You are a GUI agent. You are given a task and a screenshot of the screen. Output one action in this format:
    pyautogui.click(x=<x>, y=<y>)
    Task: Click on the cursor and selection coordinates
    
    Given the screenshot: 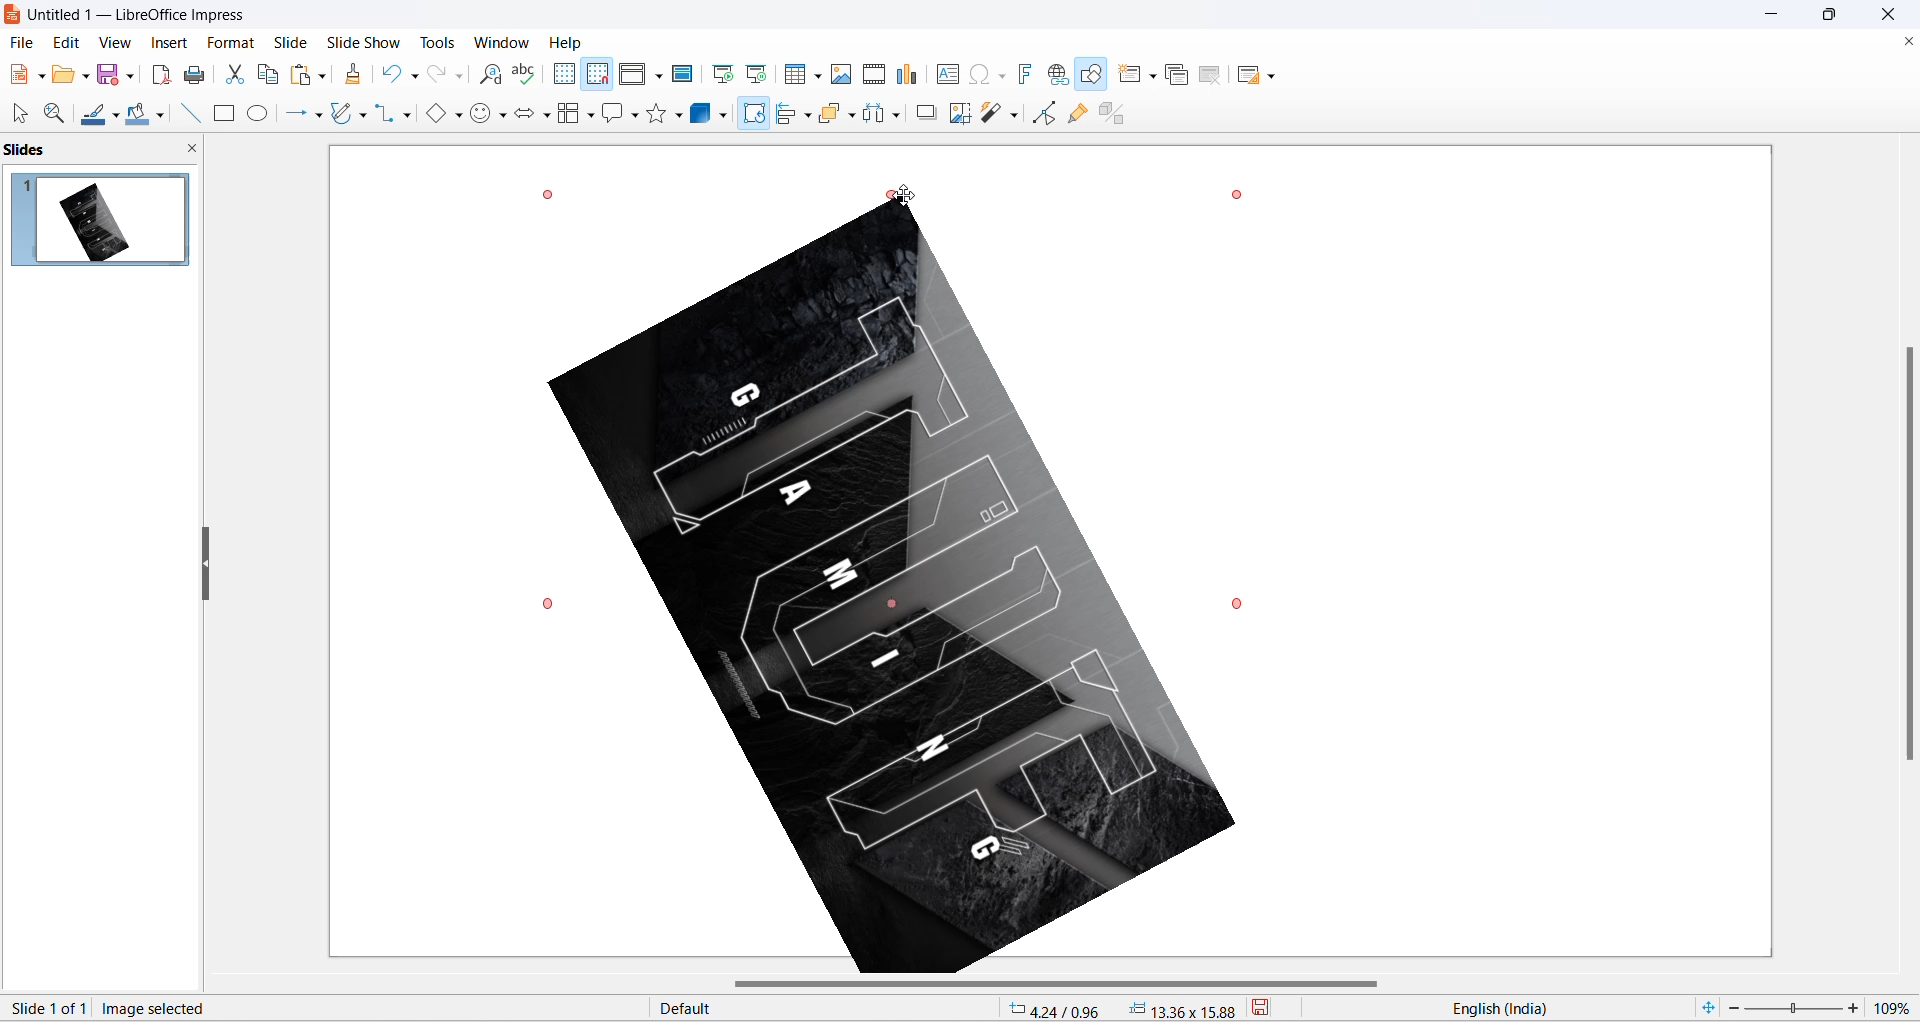 What is the action you would take?
    pyautogui.click(x=1123, y=1009)
    